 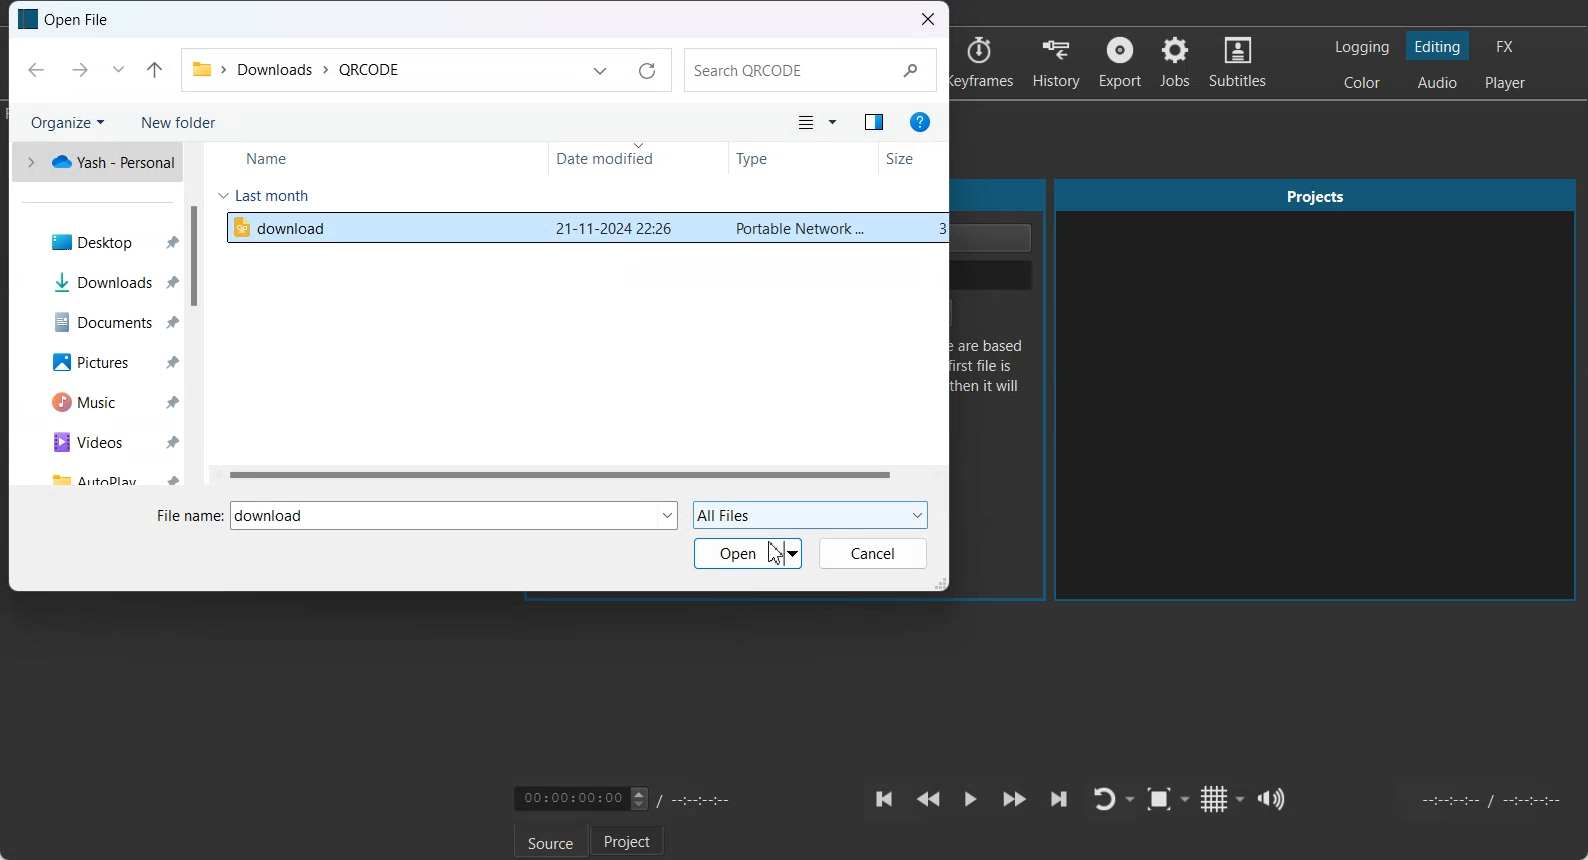 What do you see at coordinates (96, 240) in the screenshot?
I see `Desktop` at bounding box center [96, 240].